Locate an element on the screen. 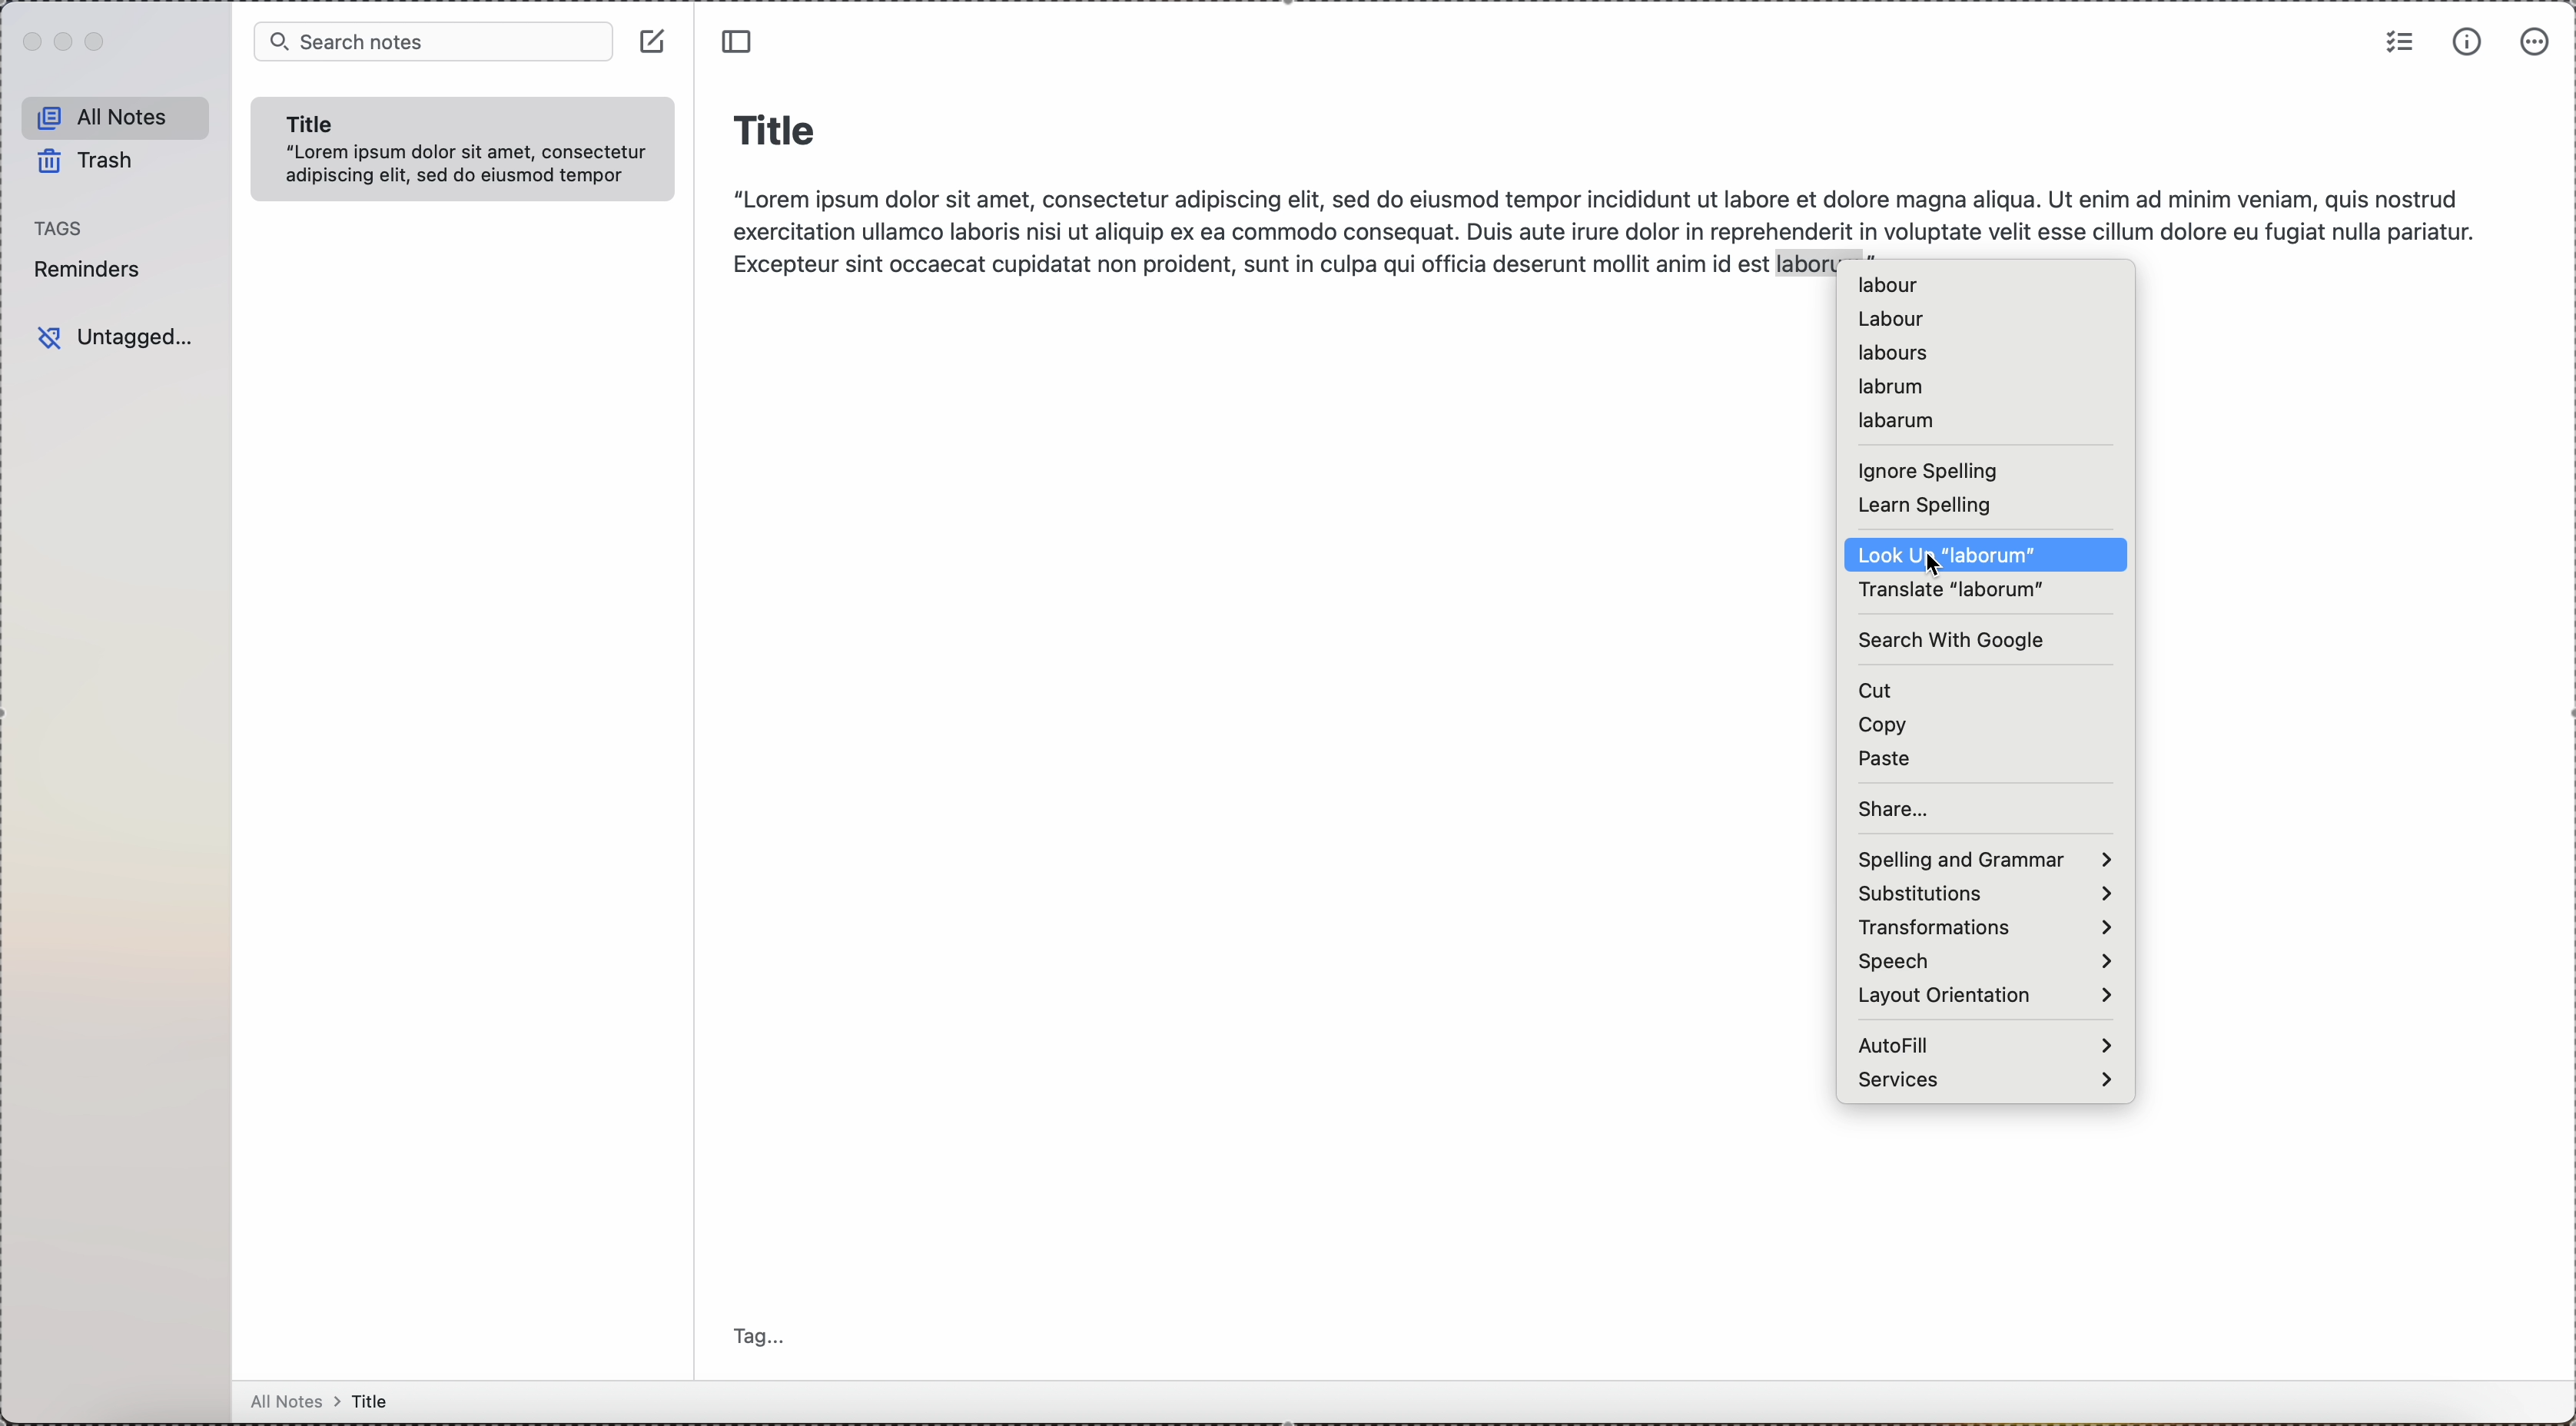  note is located at coordinates (467, 147).